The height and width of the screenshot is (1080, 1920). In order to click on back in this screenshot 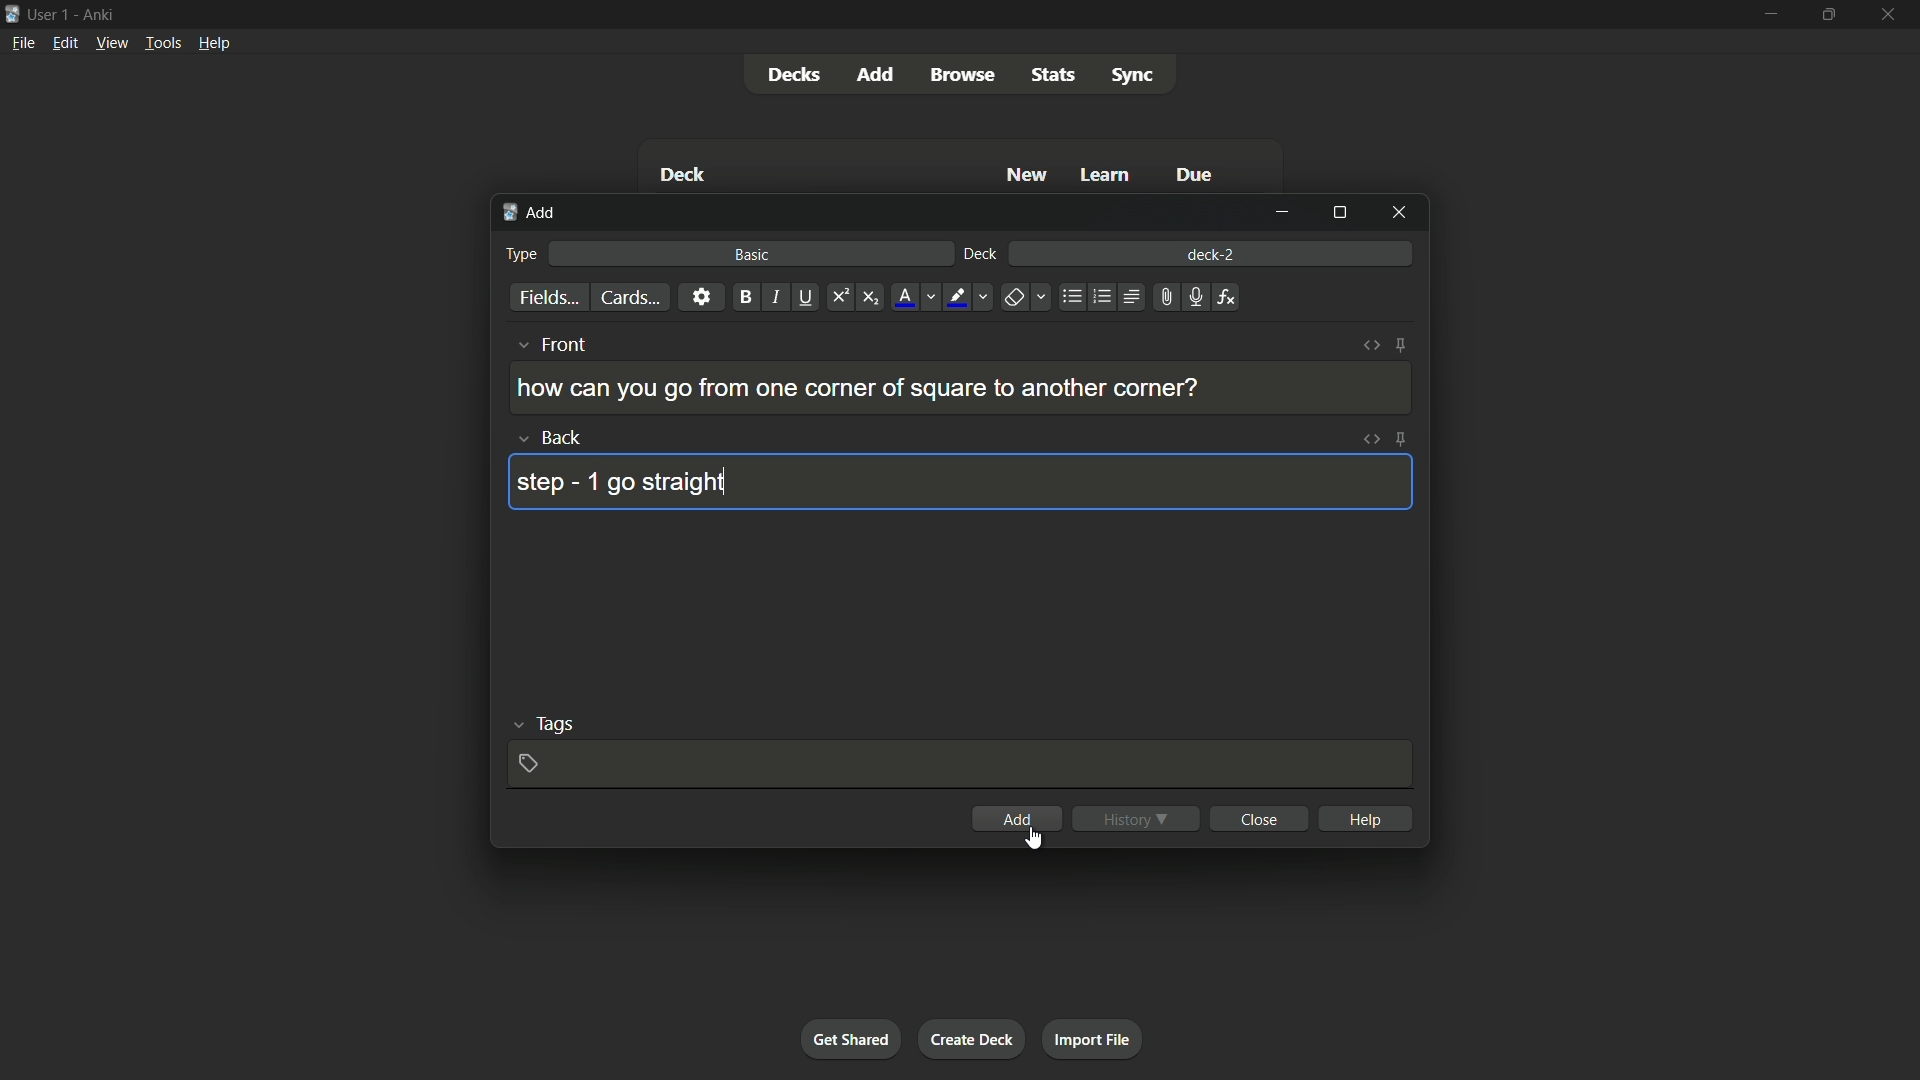, I will do `click(551, 434)`.